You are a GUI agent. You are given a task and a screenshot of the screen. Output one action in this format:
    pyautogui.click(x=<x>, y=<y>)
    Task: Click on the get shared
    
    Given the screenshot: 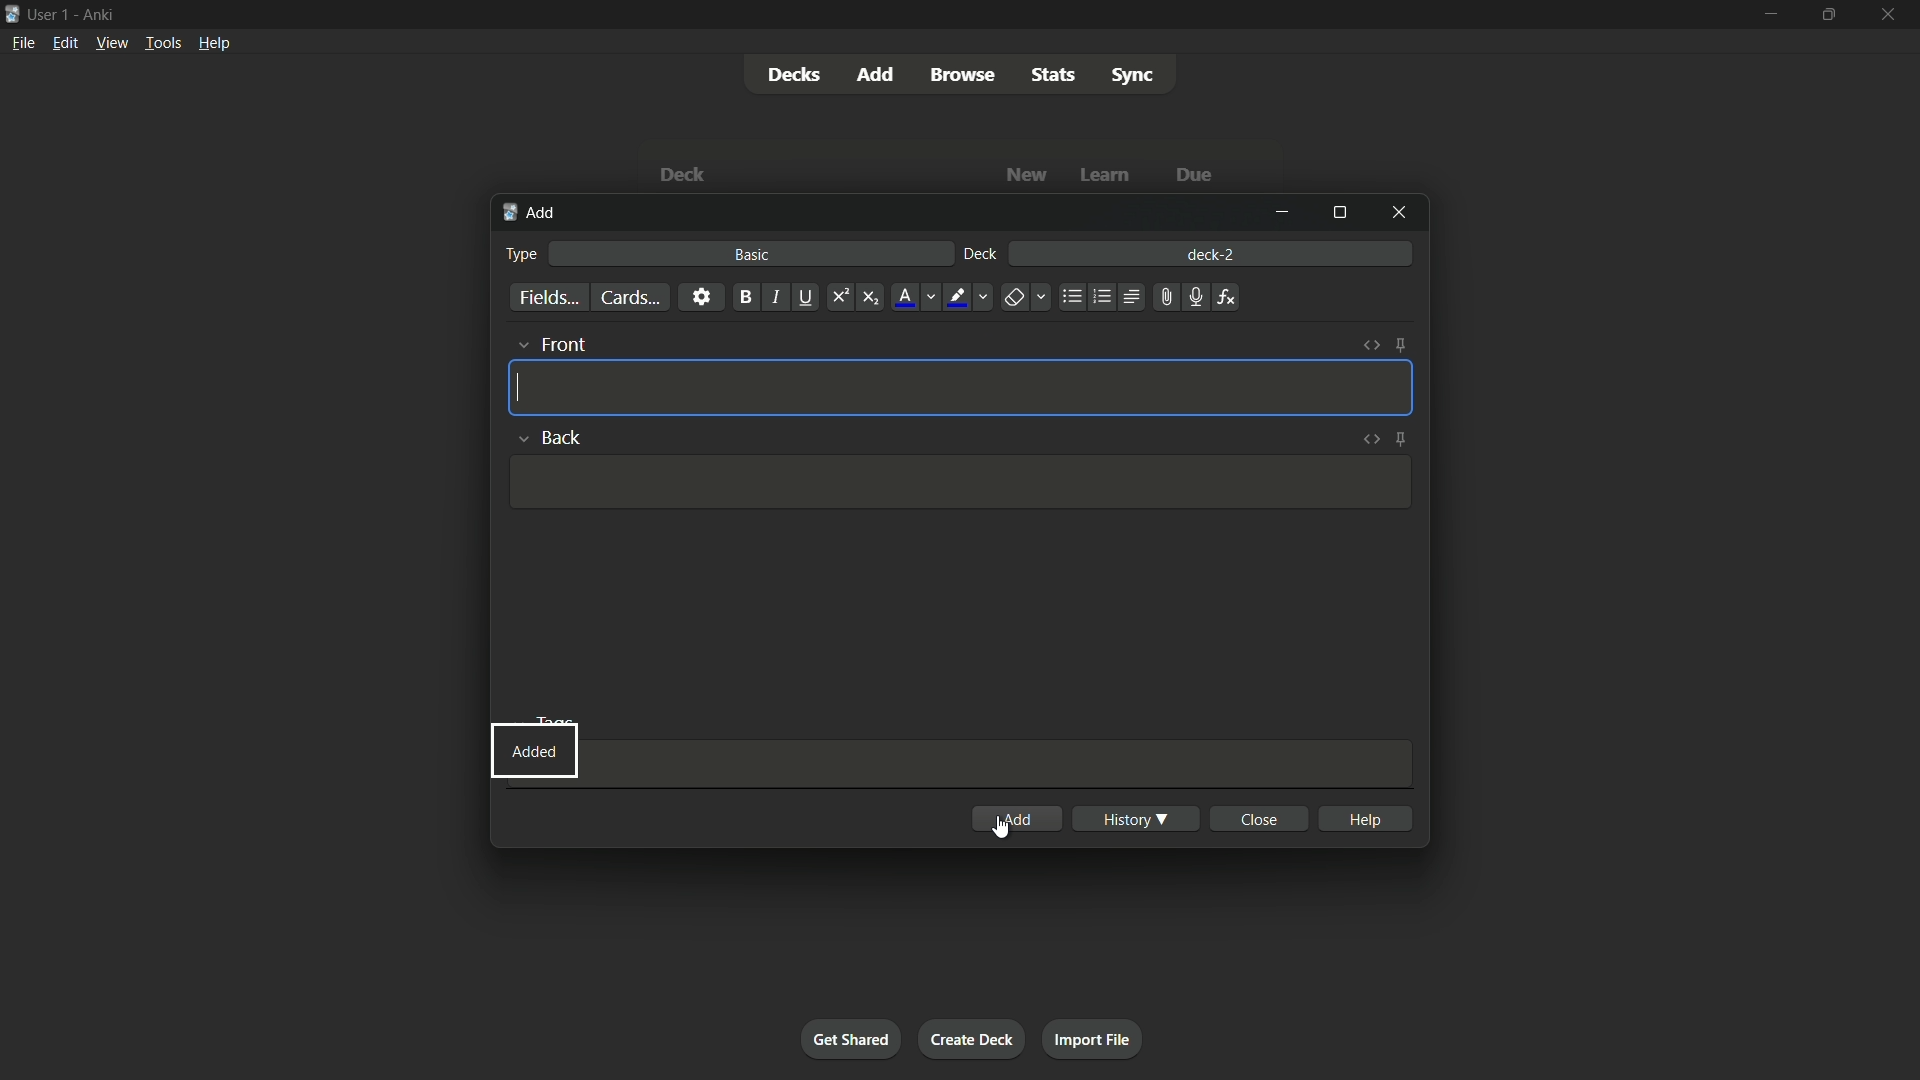 What is the action you would take?
    pyautogui.click(x=853, y=1039)
    